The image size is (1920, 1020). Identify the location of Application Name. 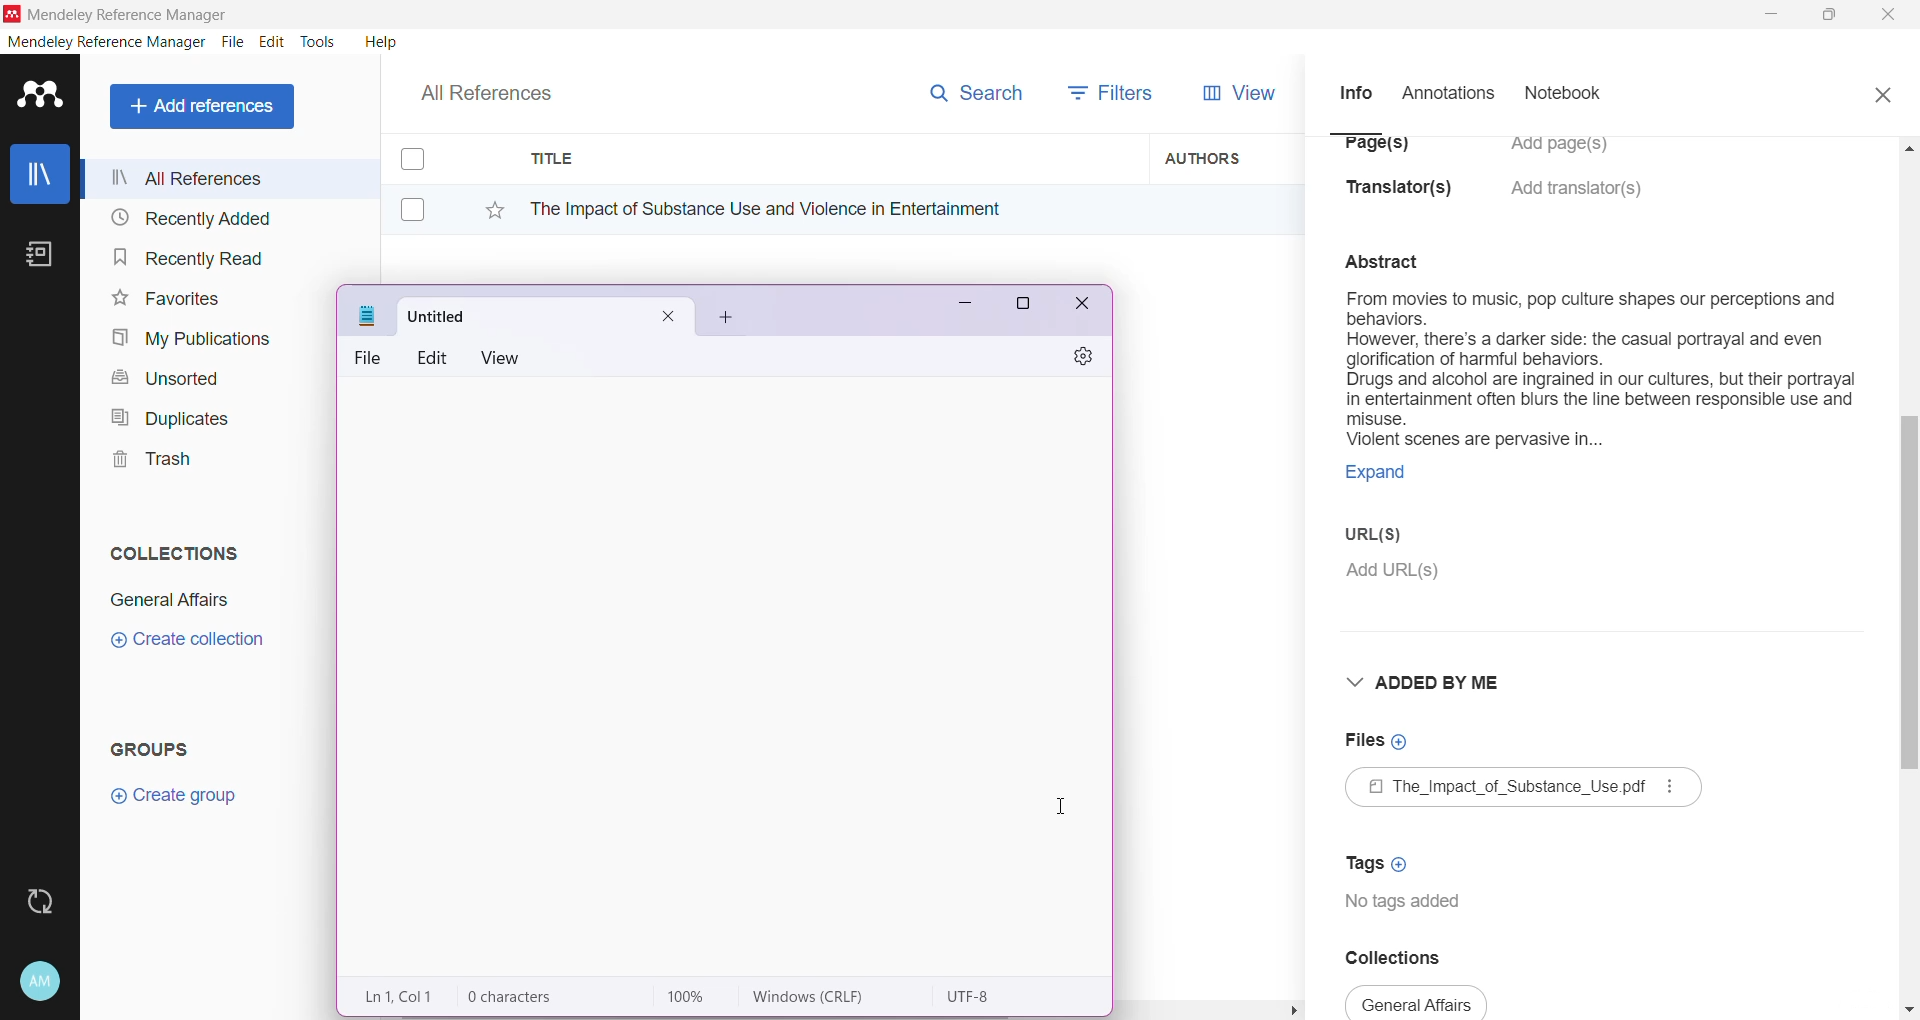
(119, 14).